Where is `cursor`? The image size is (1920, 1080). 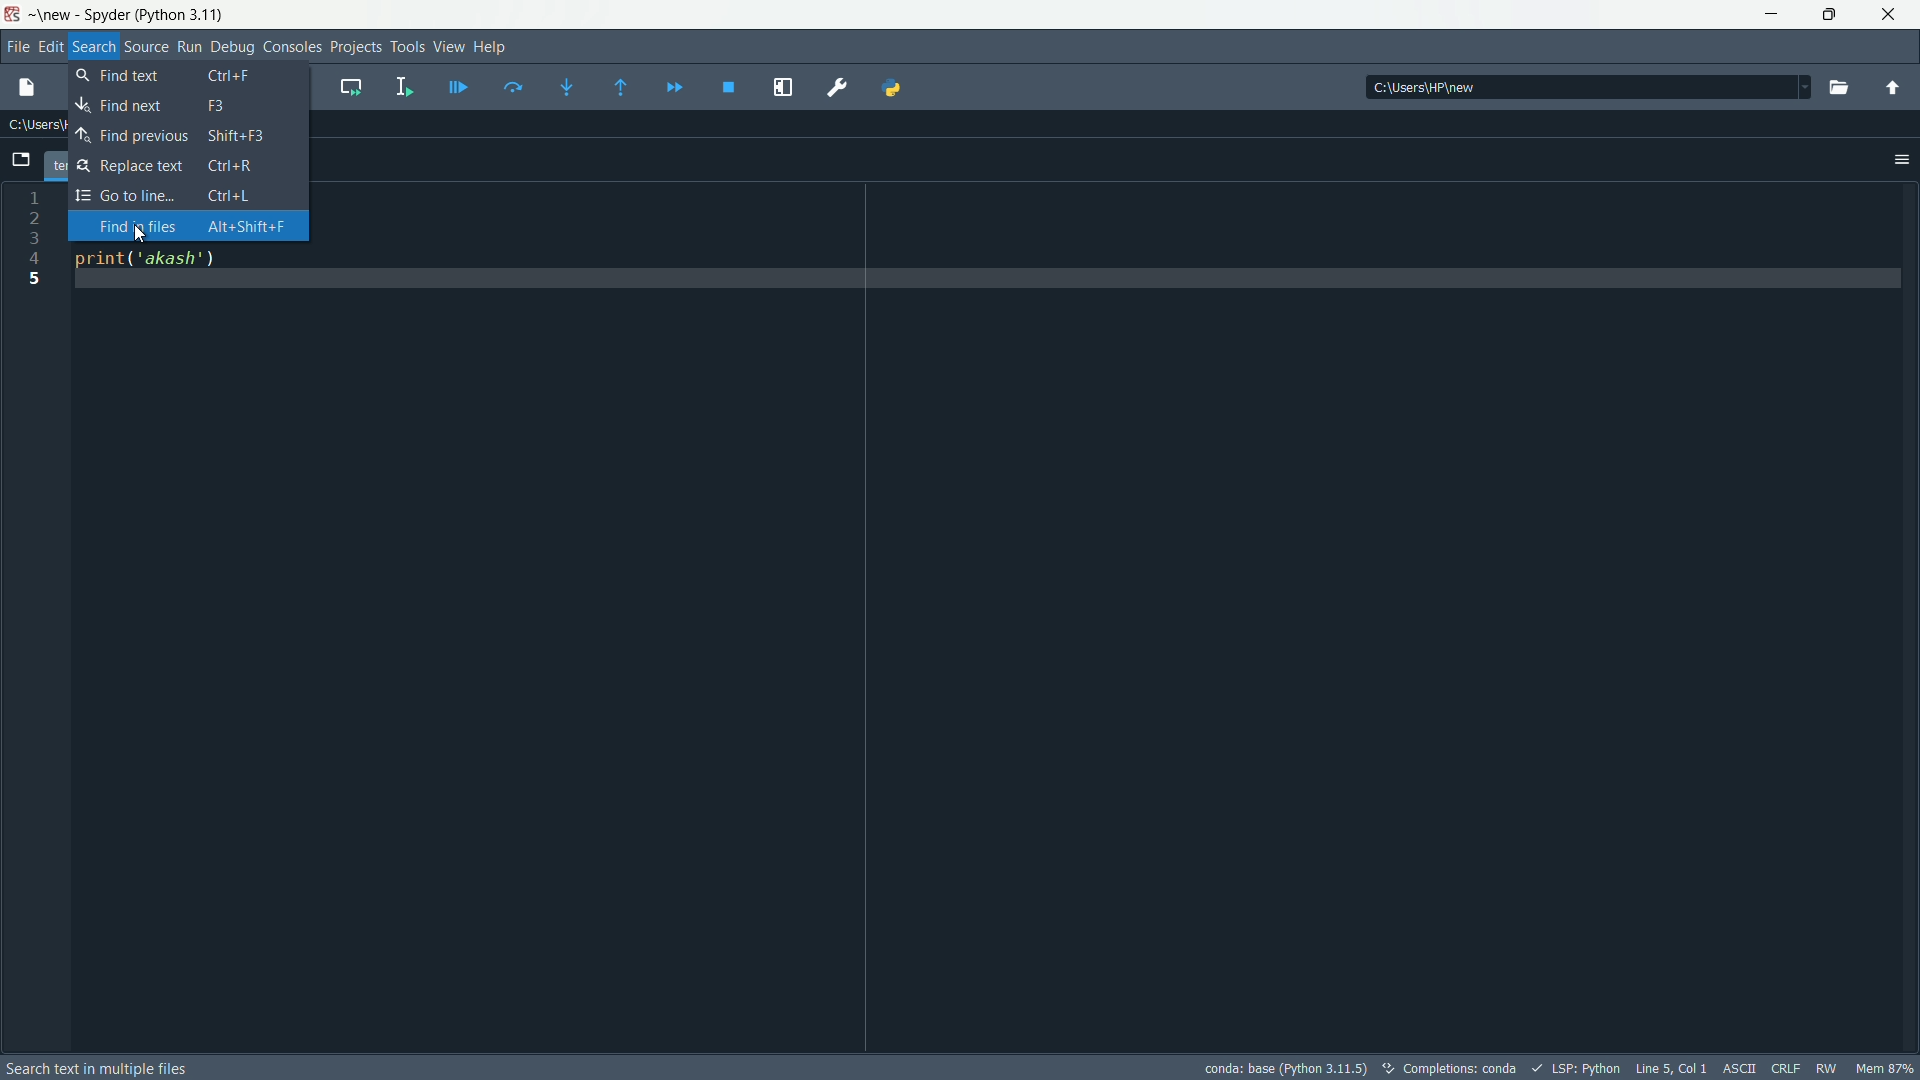 cursor is located at coordinates (141, 234).